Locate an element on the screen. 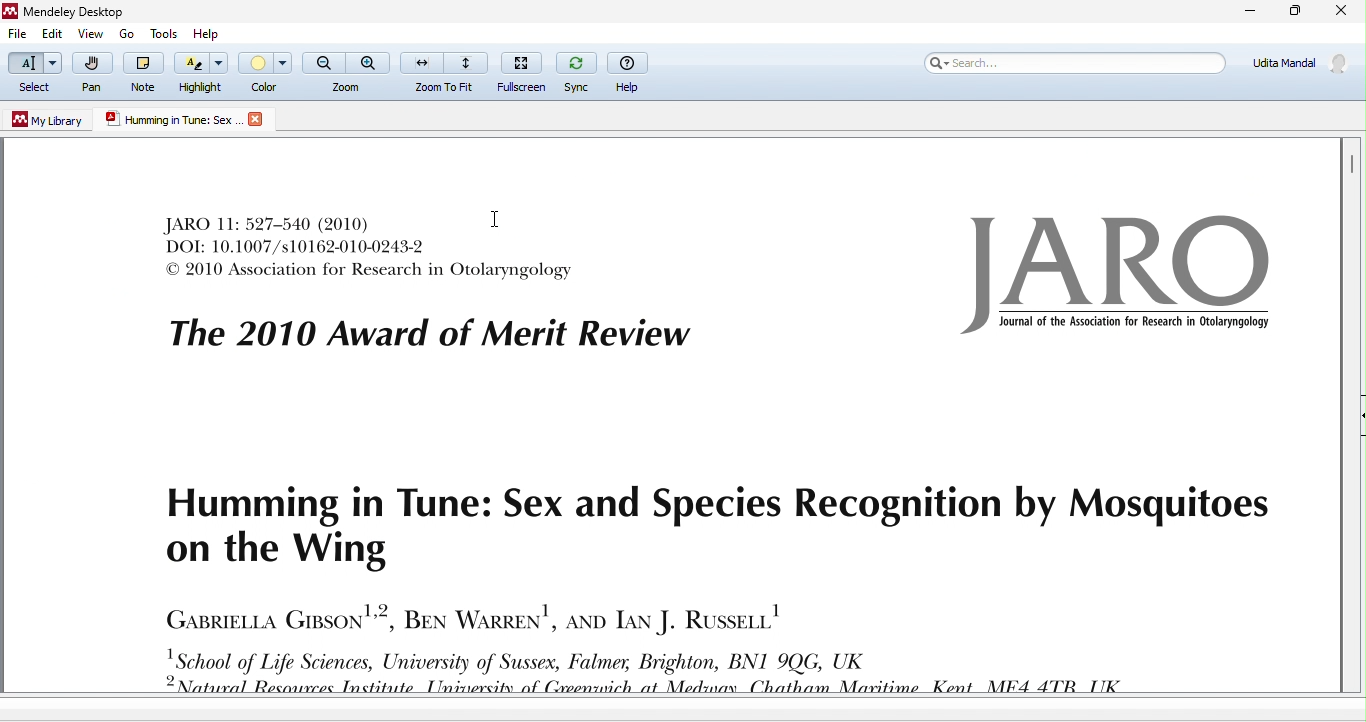 This screenshot has width=1366, height=722. my library is located at coordinates (44, 122).